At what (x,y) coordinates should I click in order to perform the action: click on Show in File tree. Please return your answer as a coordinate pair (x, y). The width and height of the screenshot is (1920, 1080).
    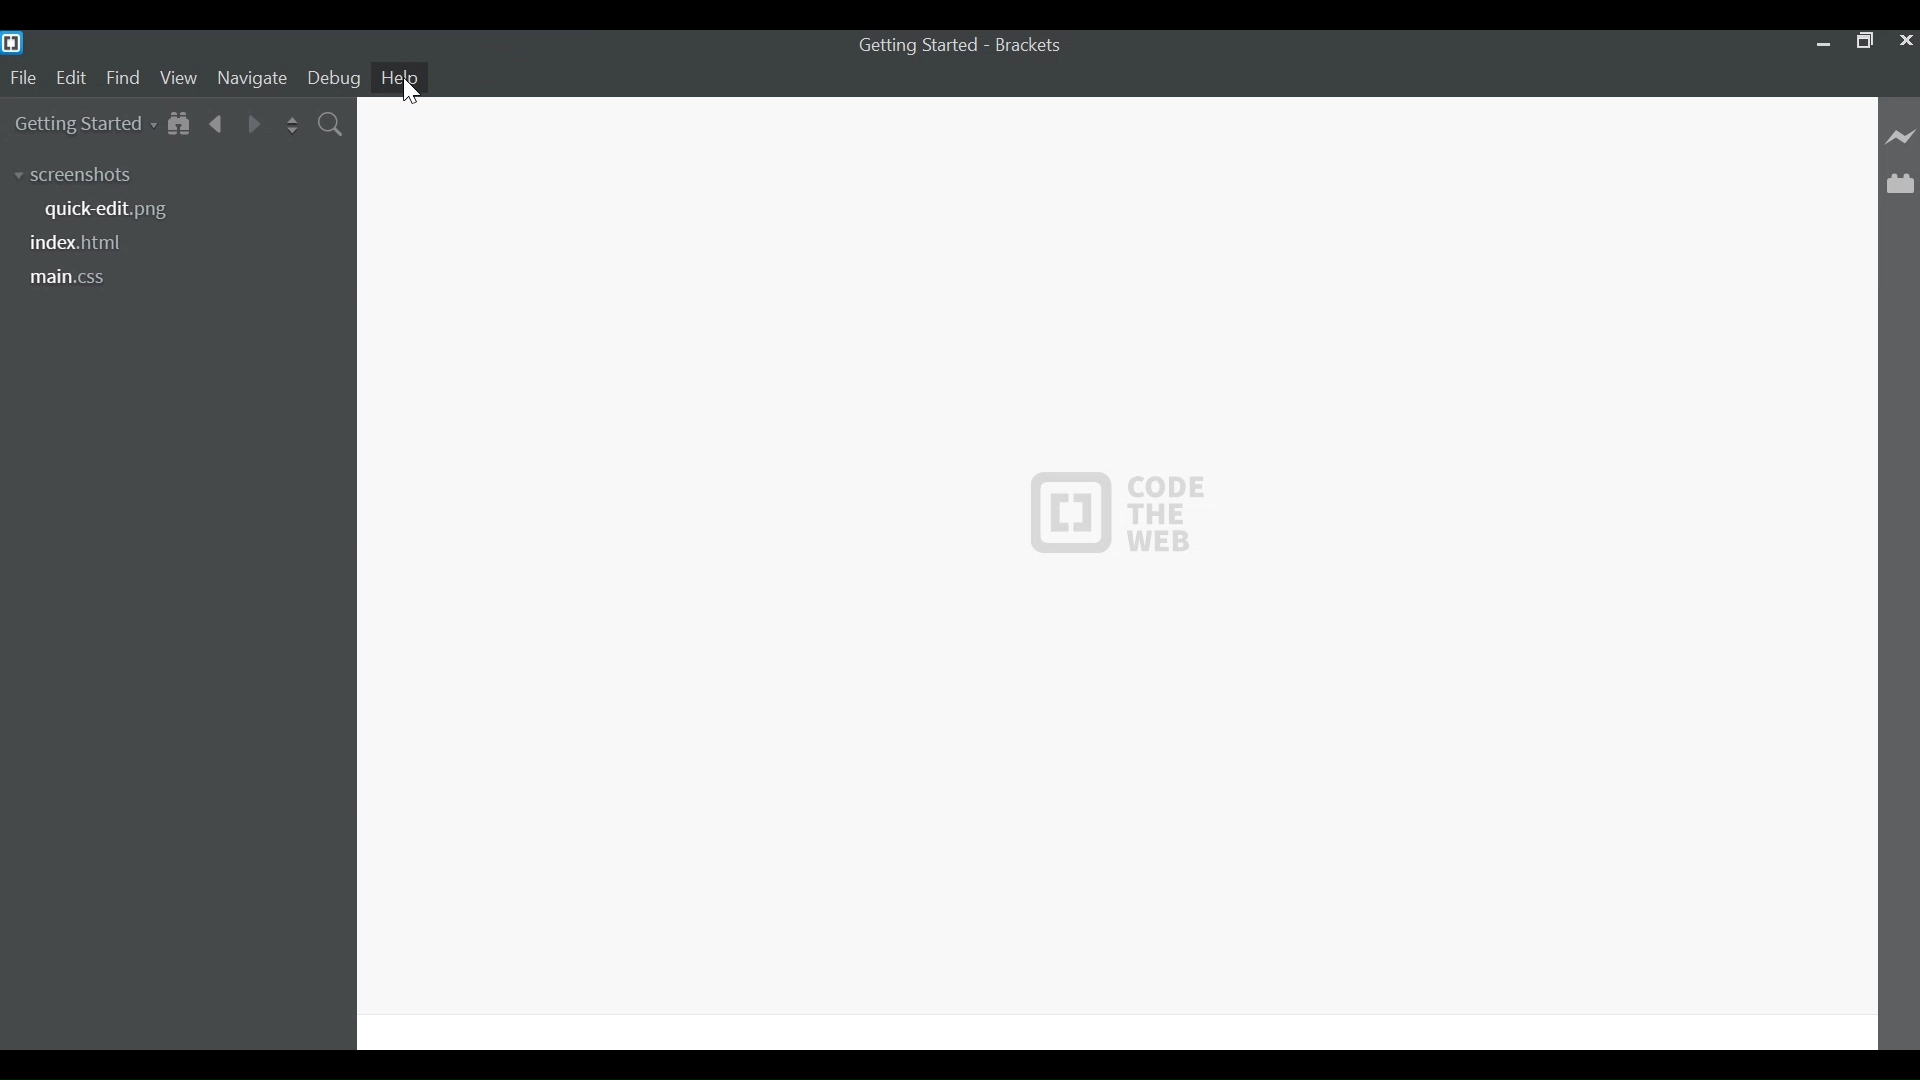
    Looking at the image, I should click on (179, 122).